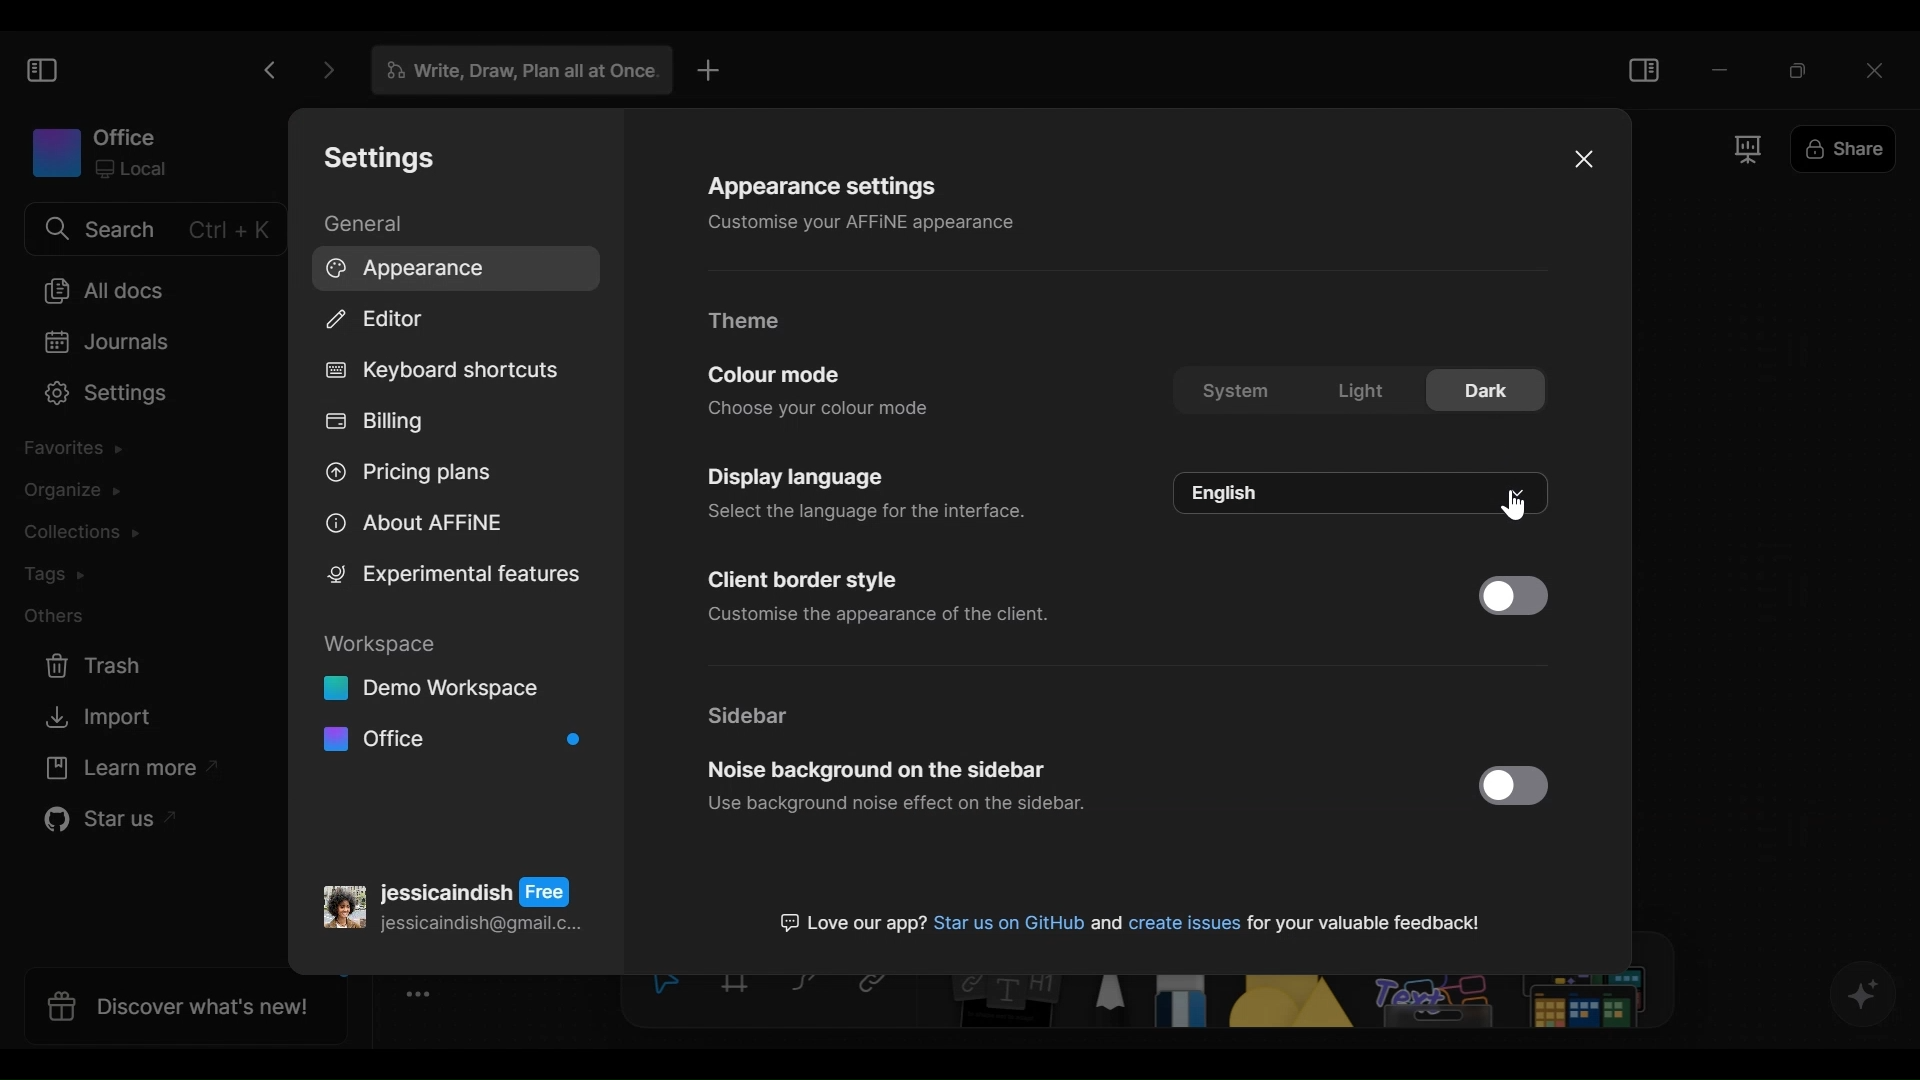 The image size is (1920, 1080). I want to click on Keyboard shortcuts, so click(439, 372).